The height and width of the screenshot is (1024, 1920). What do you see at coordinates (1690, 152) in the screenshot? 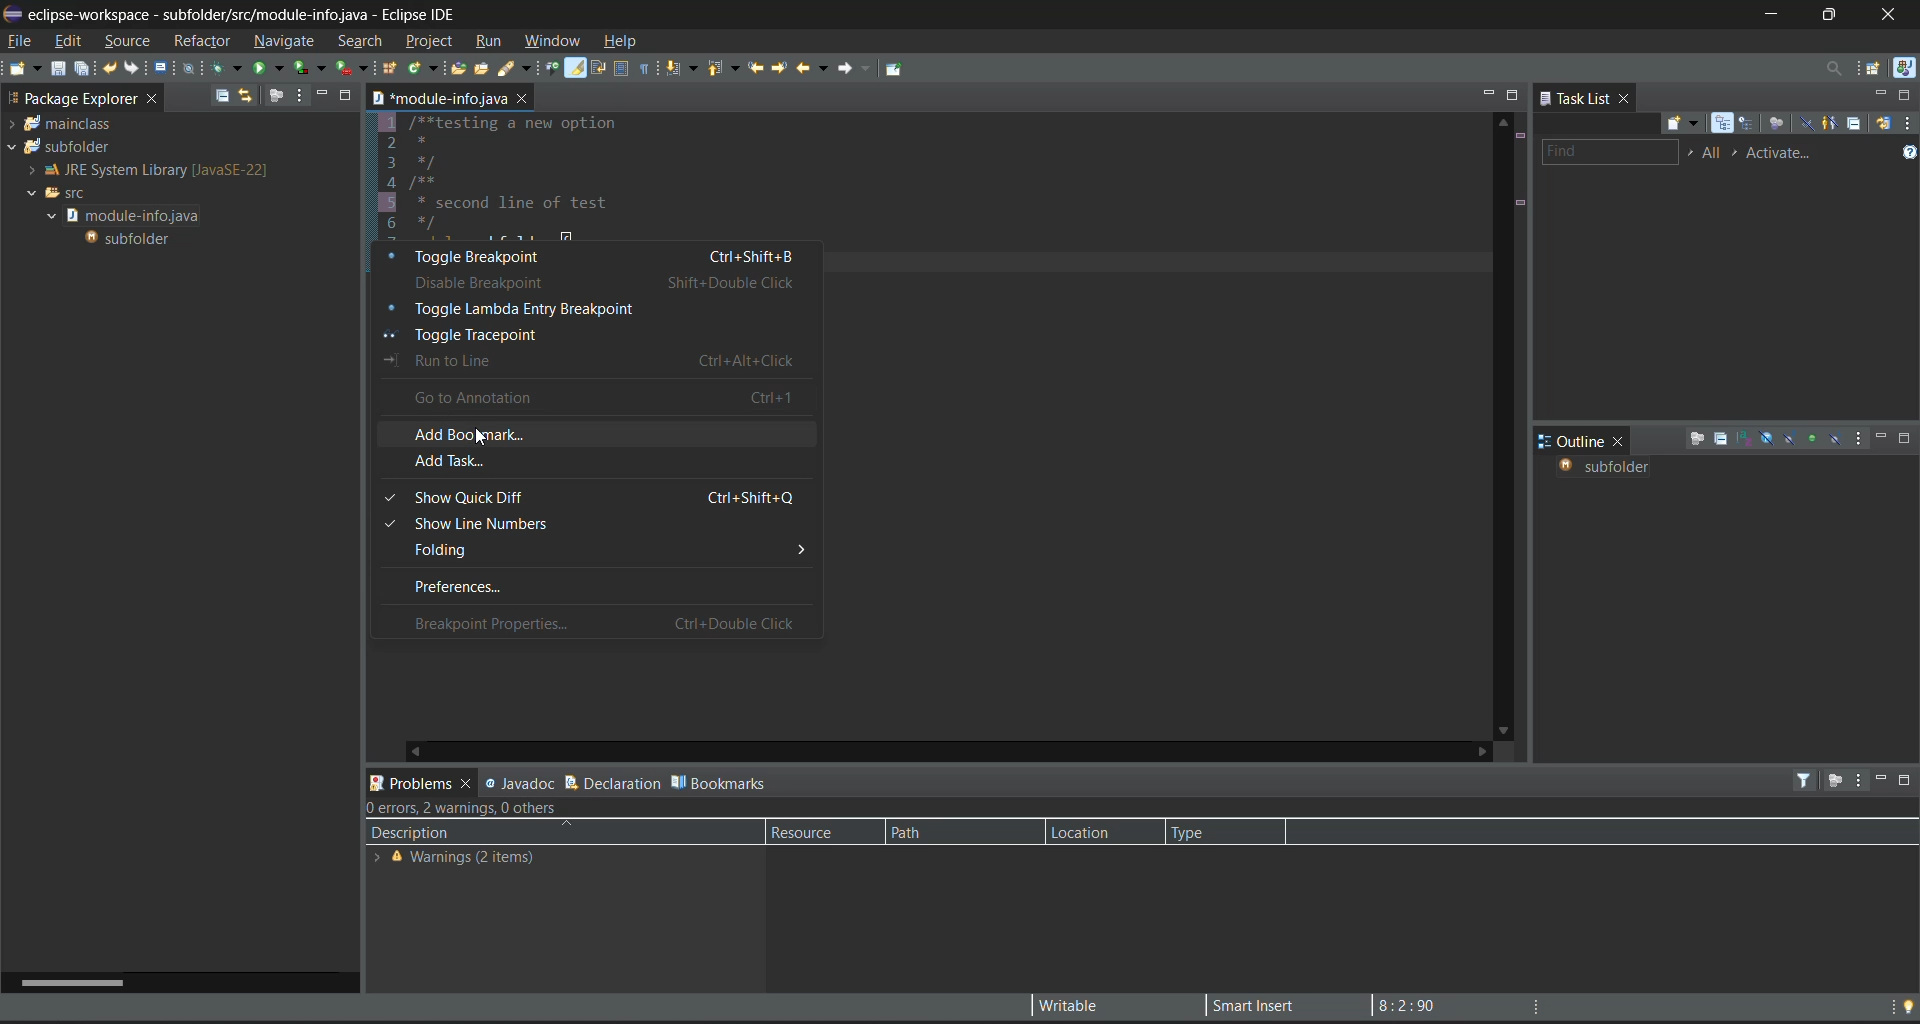
I see `select working set` at bounding box center [1690, 152].